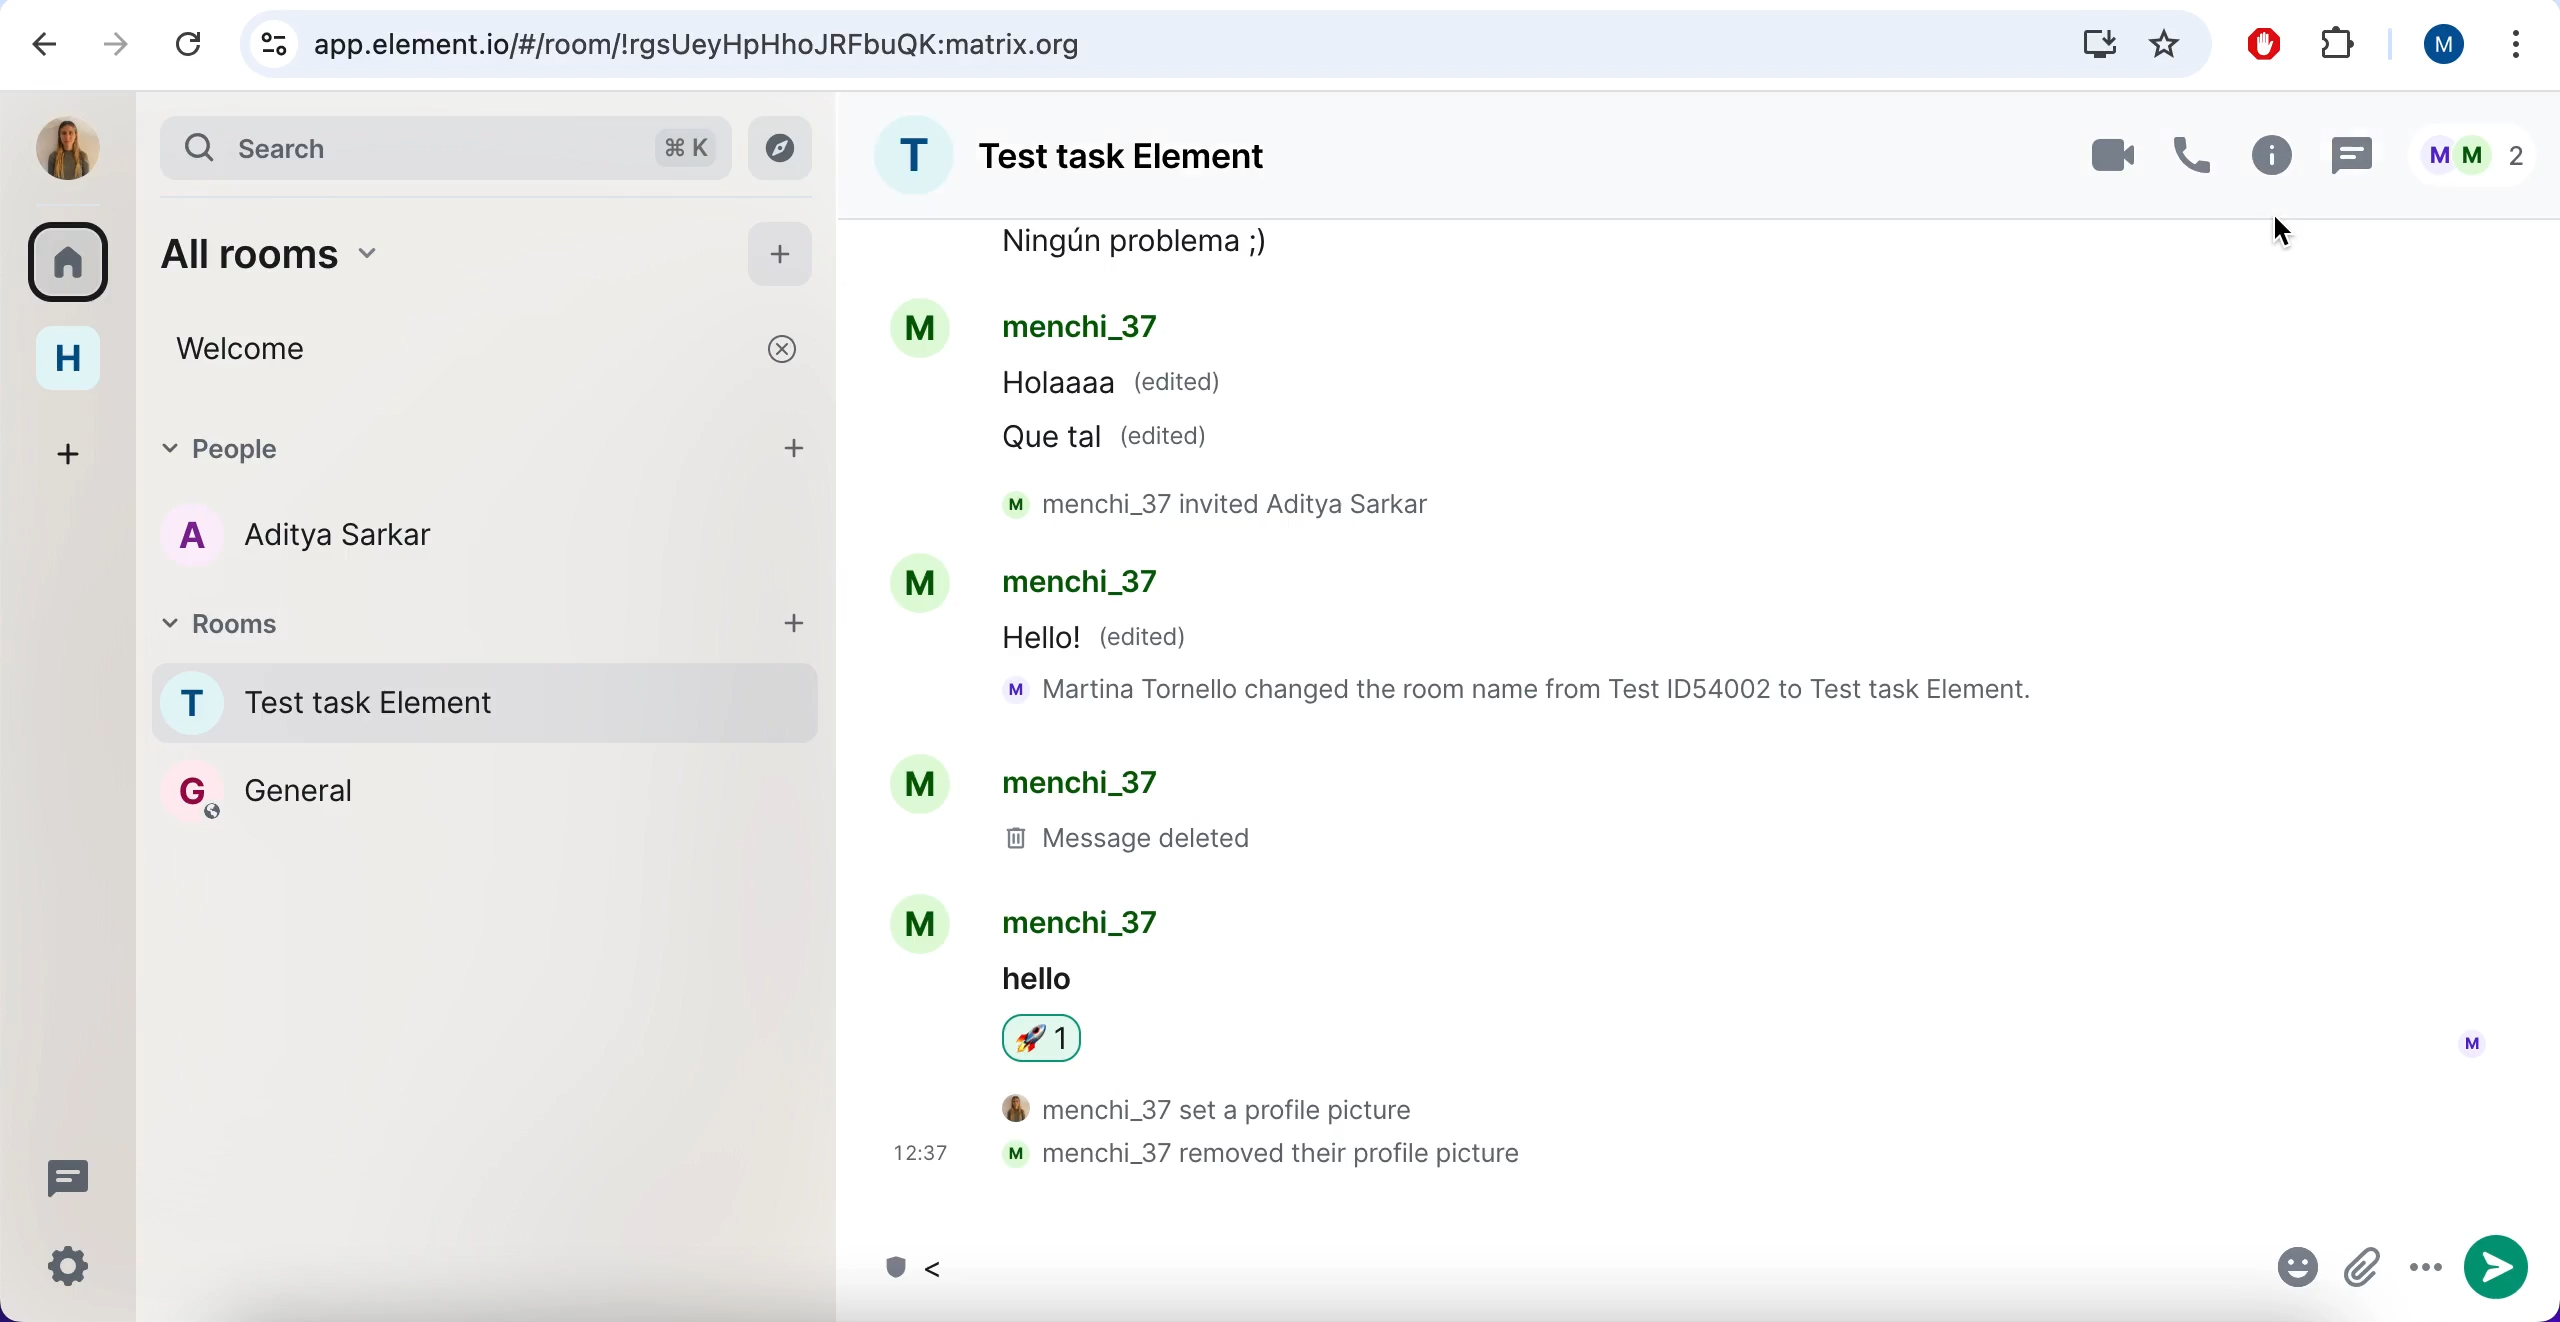 This screenshot has height=1322, width=2560. Describe the element at coordinates (490, 353) in the screenshot. I see `welcome` at that location.